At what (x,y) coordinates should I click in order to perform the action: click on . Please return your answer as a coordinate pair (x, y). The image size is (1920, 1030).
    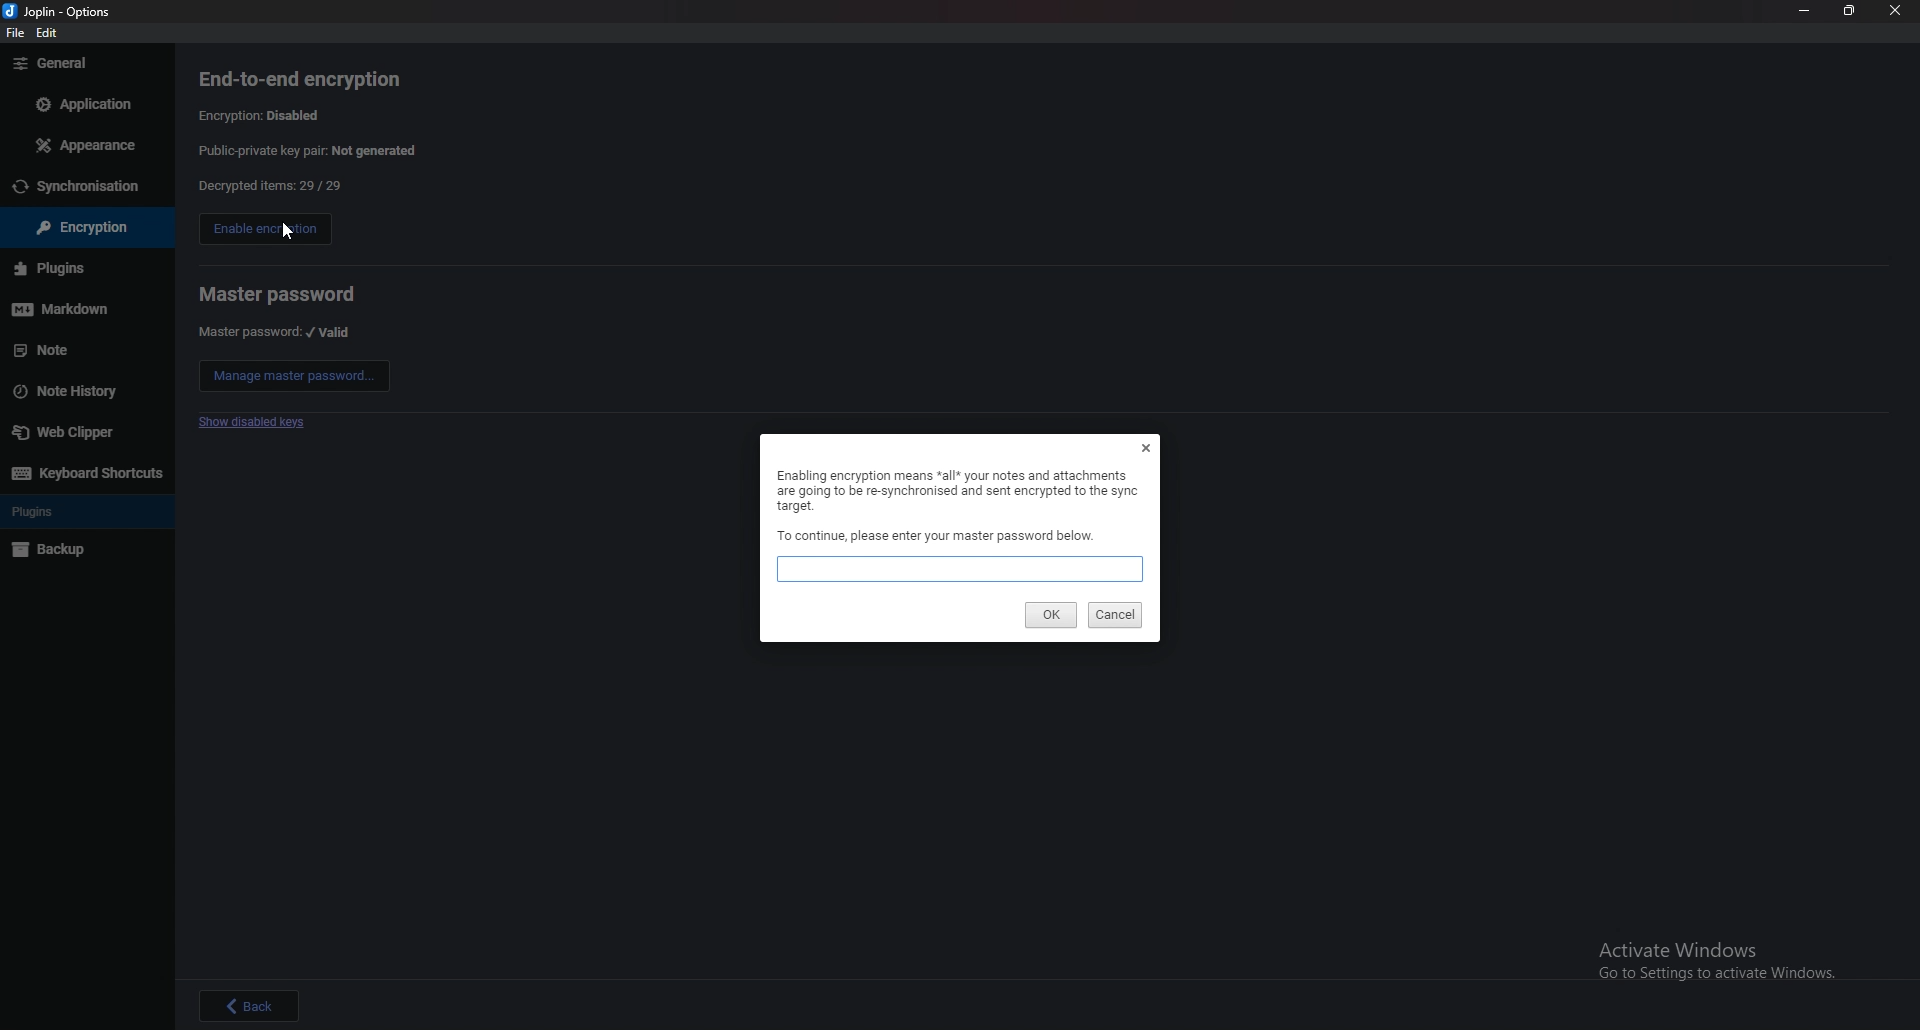
    Looking at the image, I should click on (1801, 12).